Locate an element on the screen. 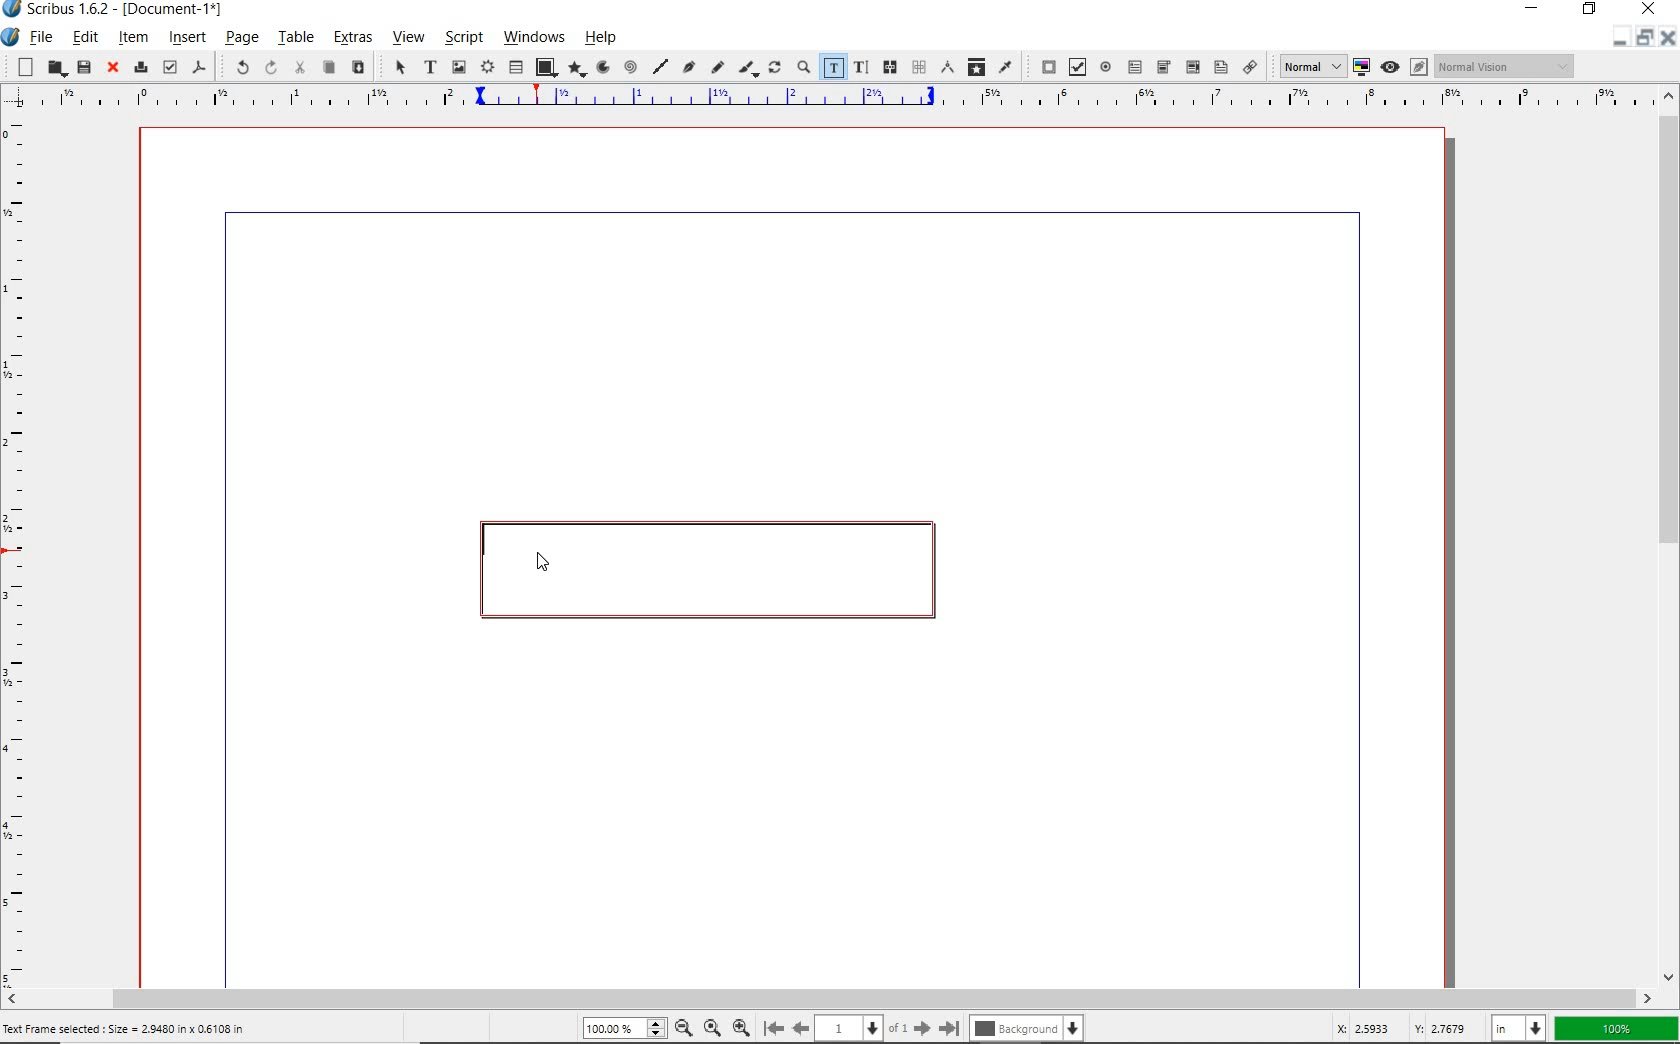  extras is located at coordinates (352, 40).